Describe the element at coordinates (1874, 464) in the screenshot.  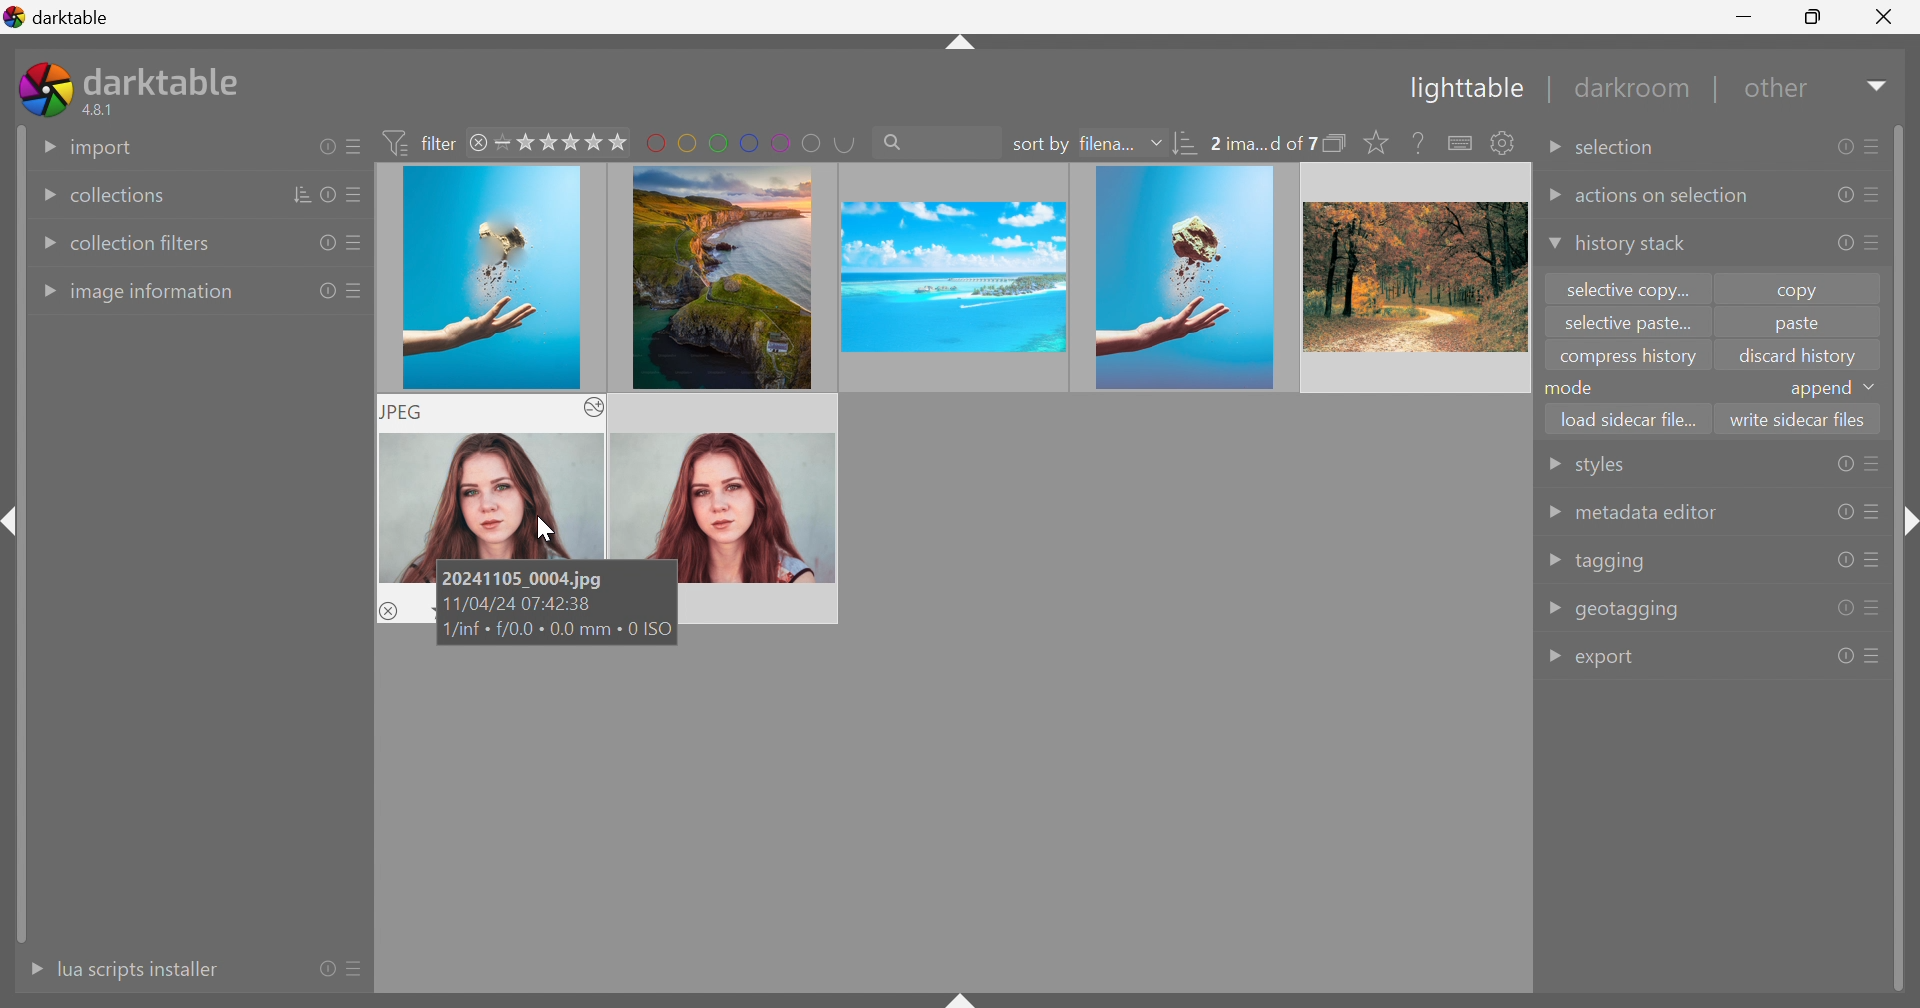
I see `presets` at that location.